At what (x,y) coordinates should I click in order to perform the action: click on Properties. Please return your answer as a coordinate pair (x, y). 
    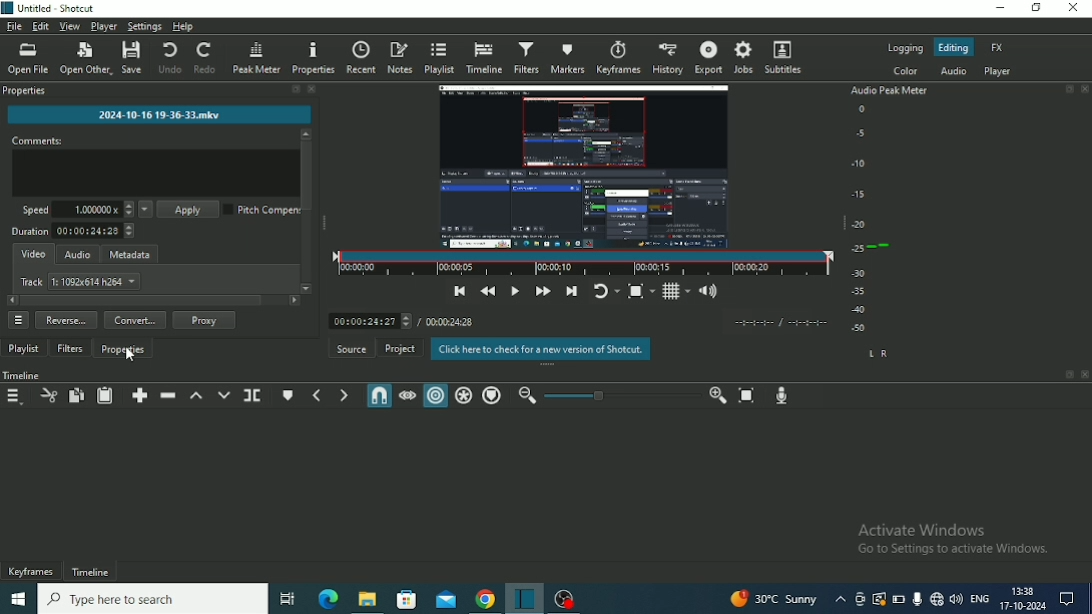
    Looking at the image, I should click on (124, 351).